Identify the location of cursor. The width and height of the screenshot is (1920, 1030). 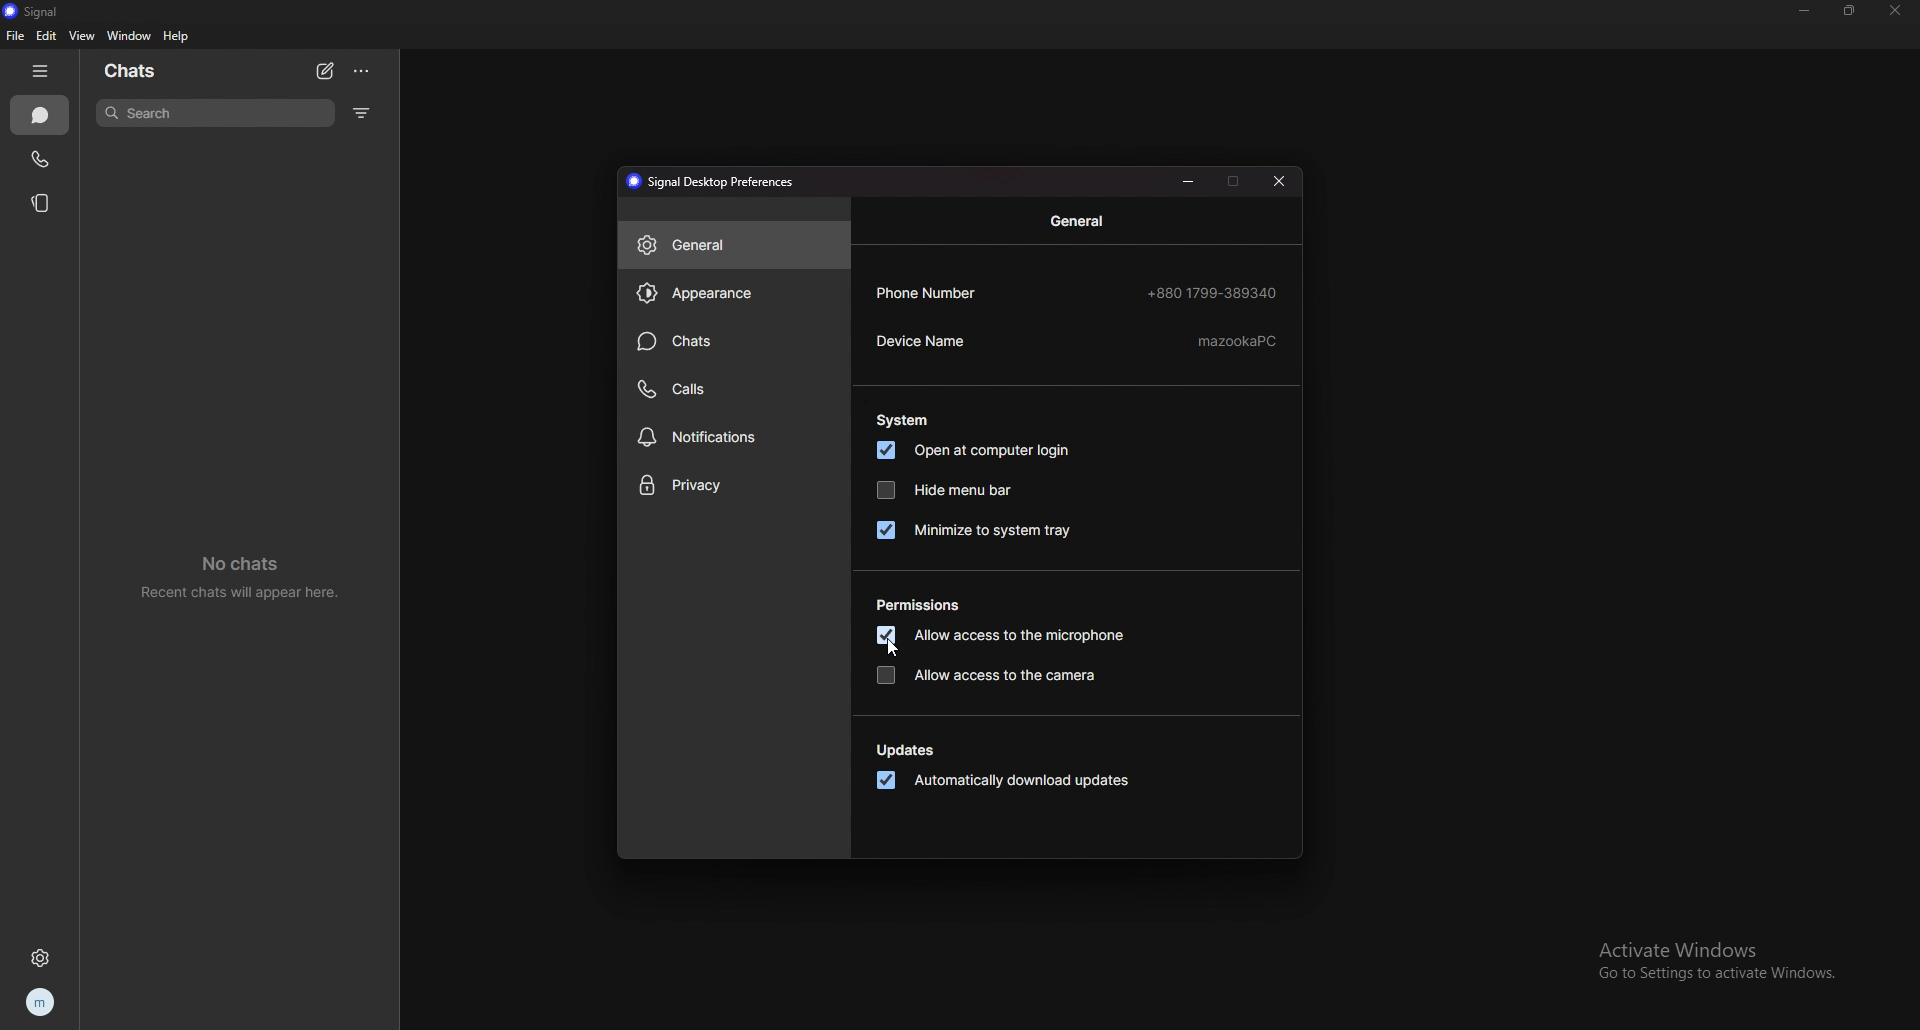
(889, 648).